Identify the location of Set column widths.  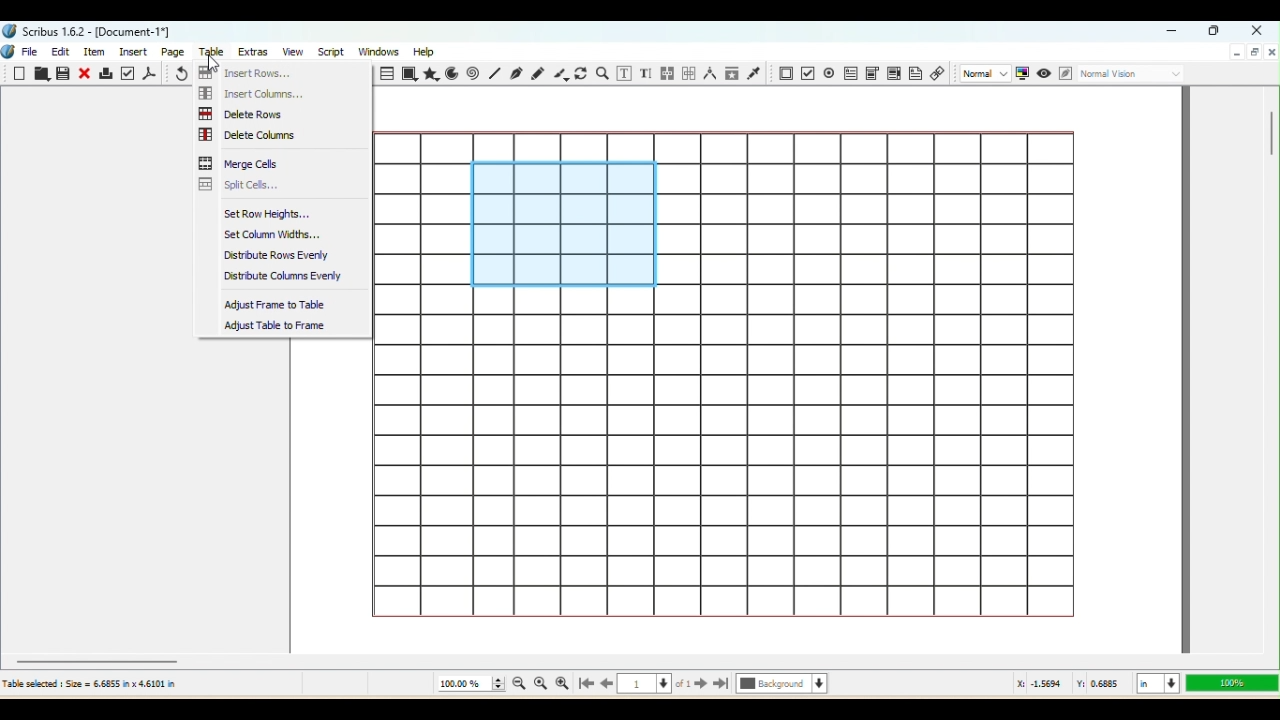
(278, 234).